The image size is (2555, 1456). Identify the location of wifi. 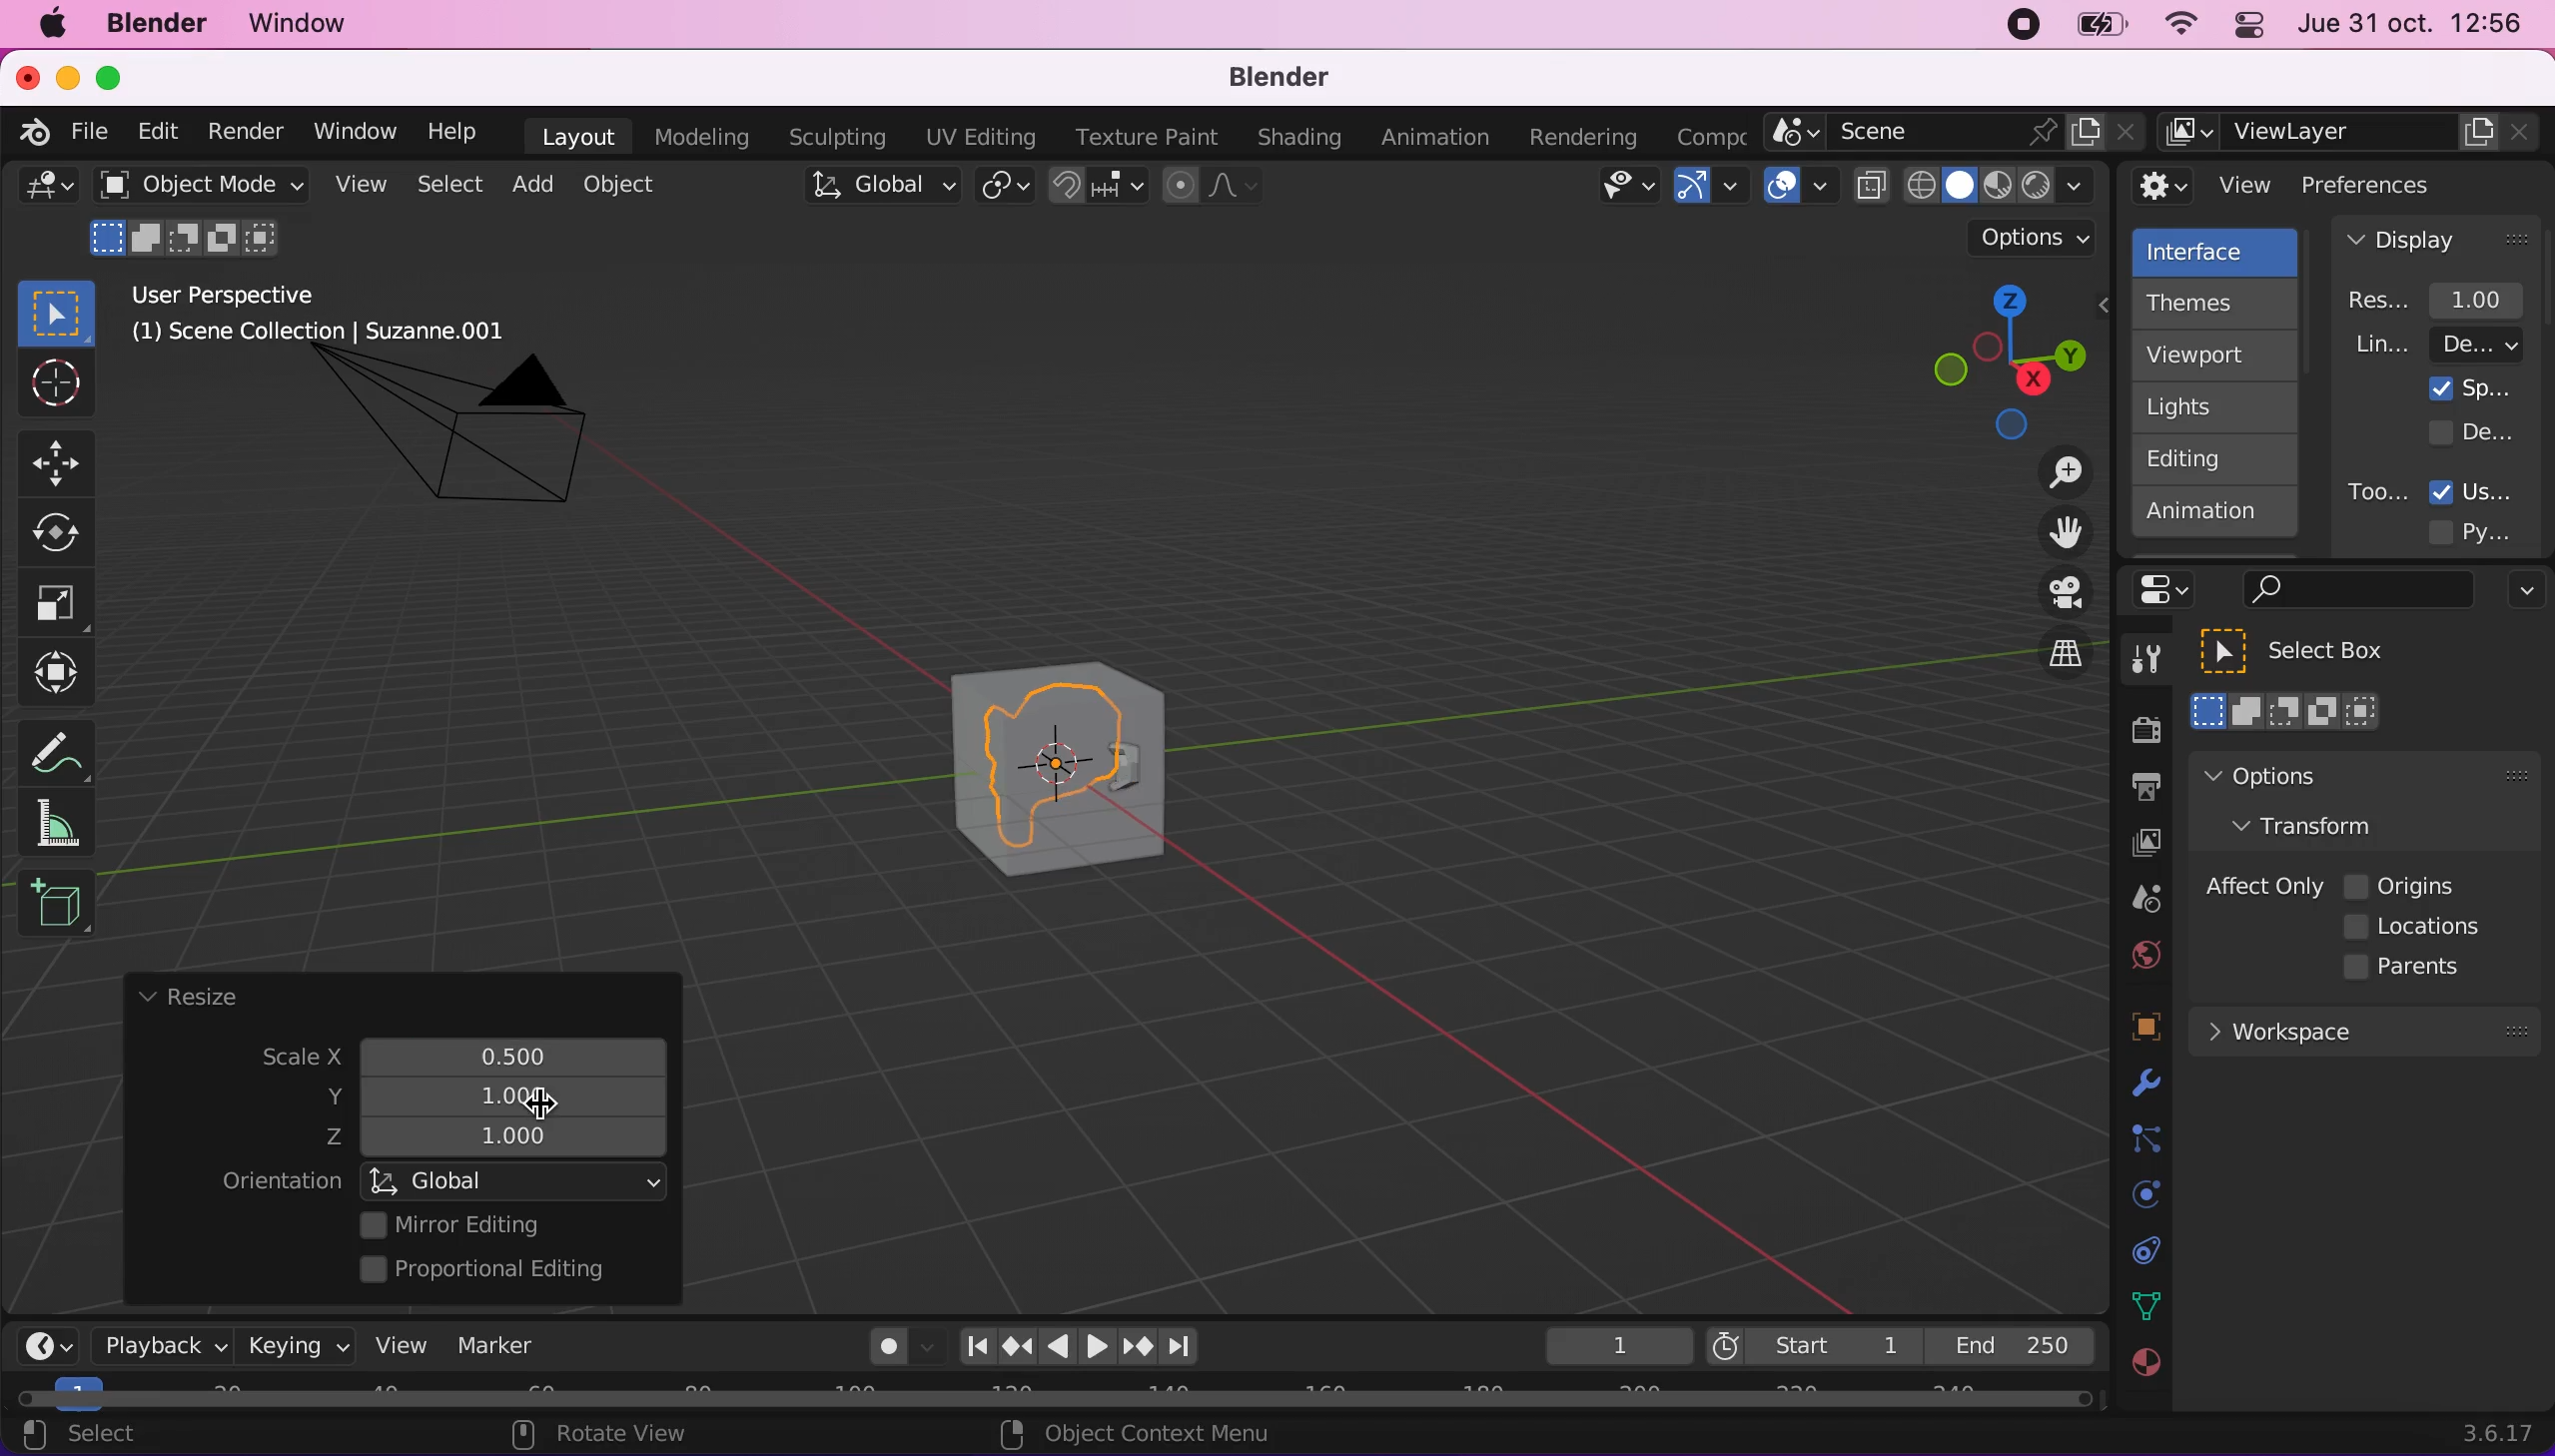
(2175, 29).